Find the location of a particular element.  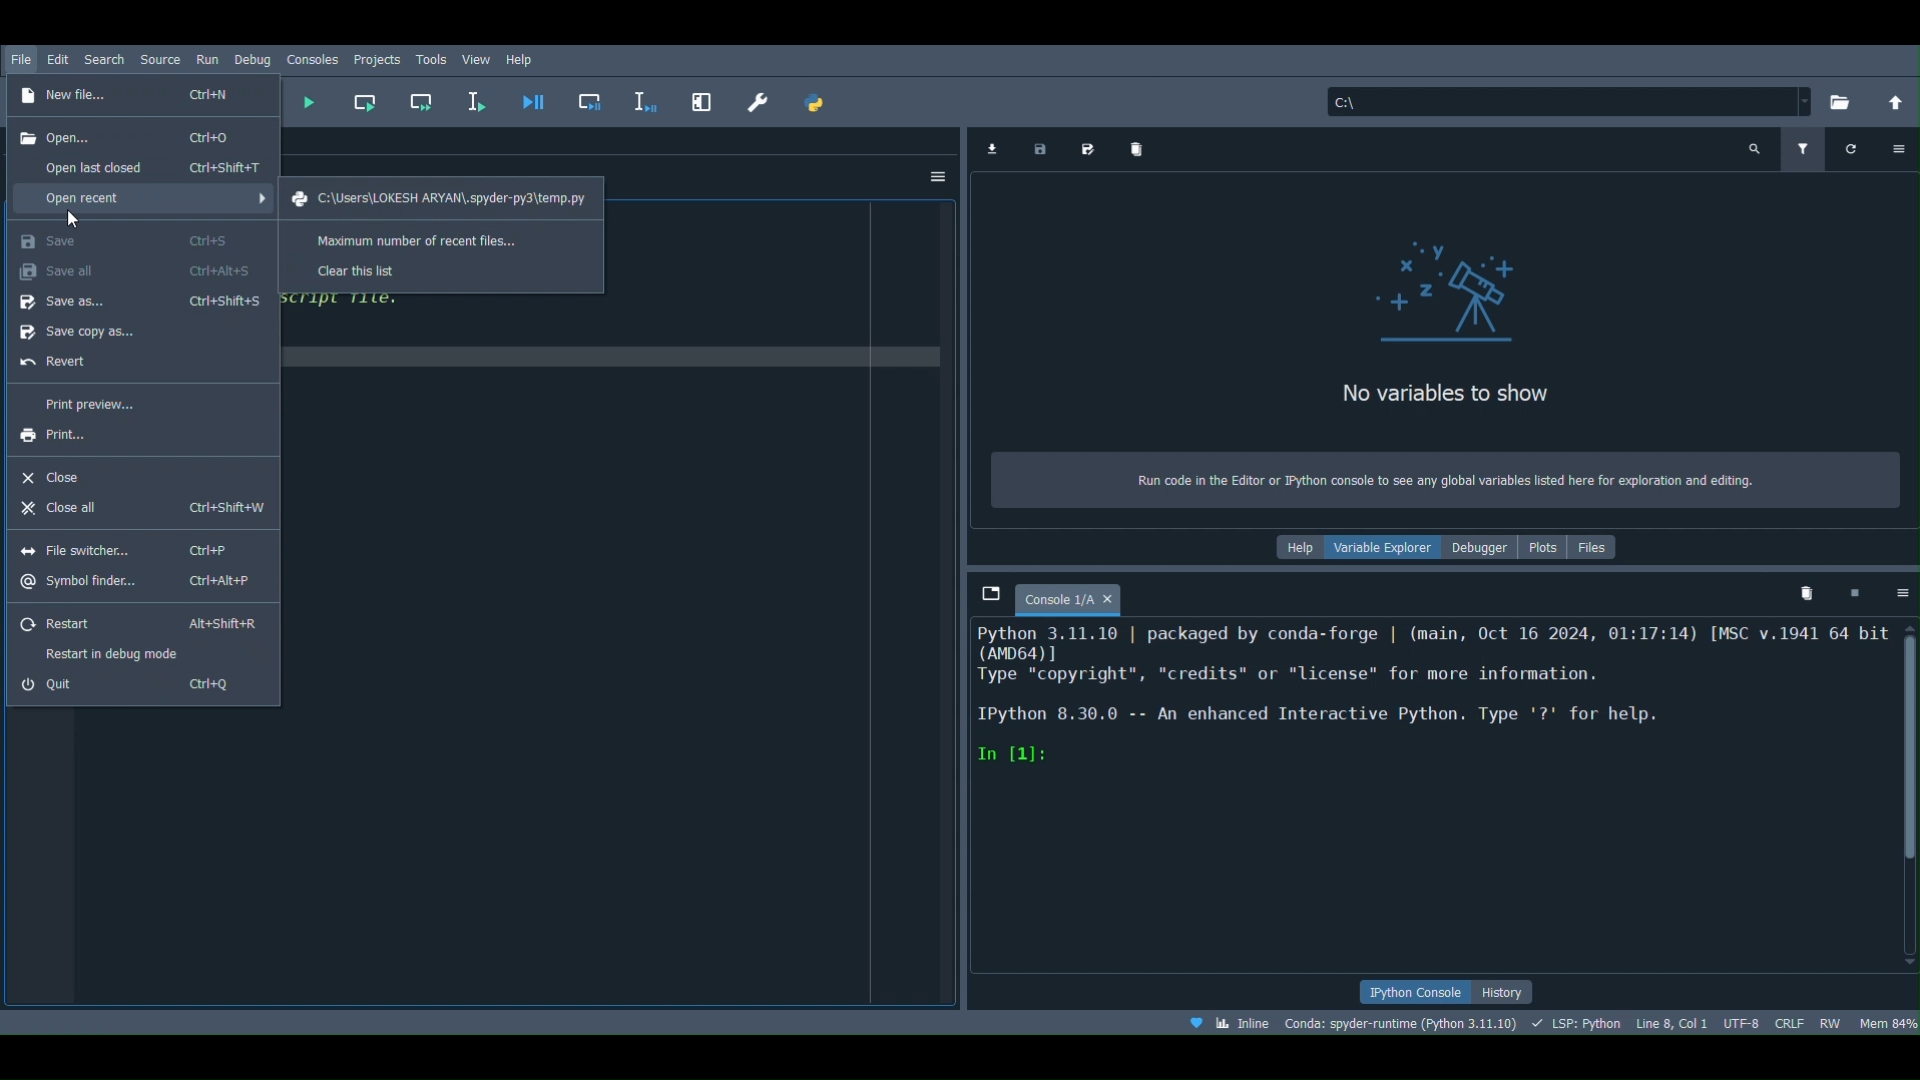

Browse a working directory is located at coordinates (1837, 99).